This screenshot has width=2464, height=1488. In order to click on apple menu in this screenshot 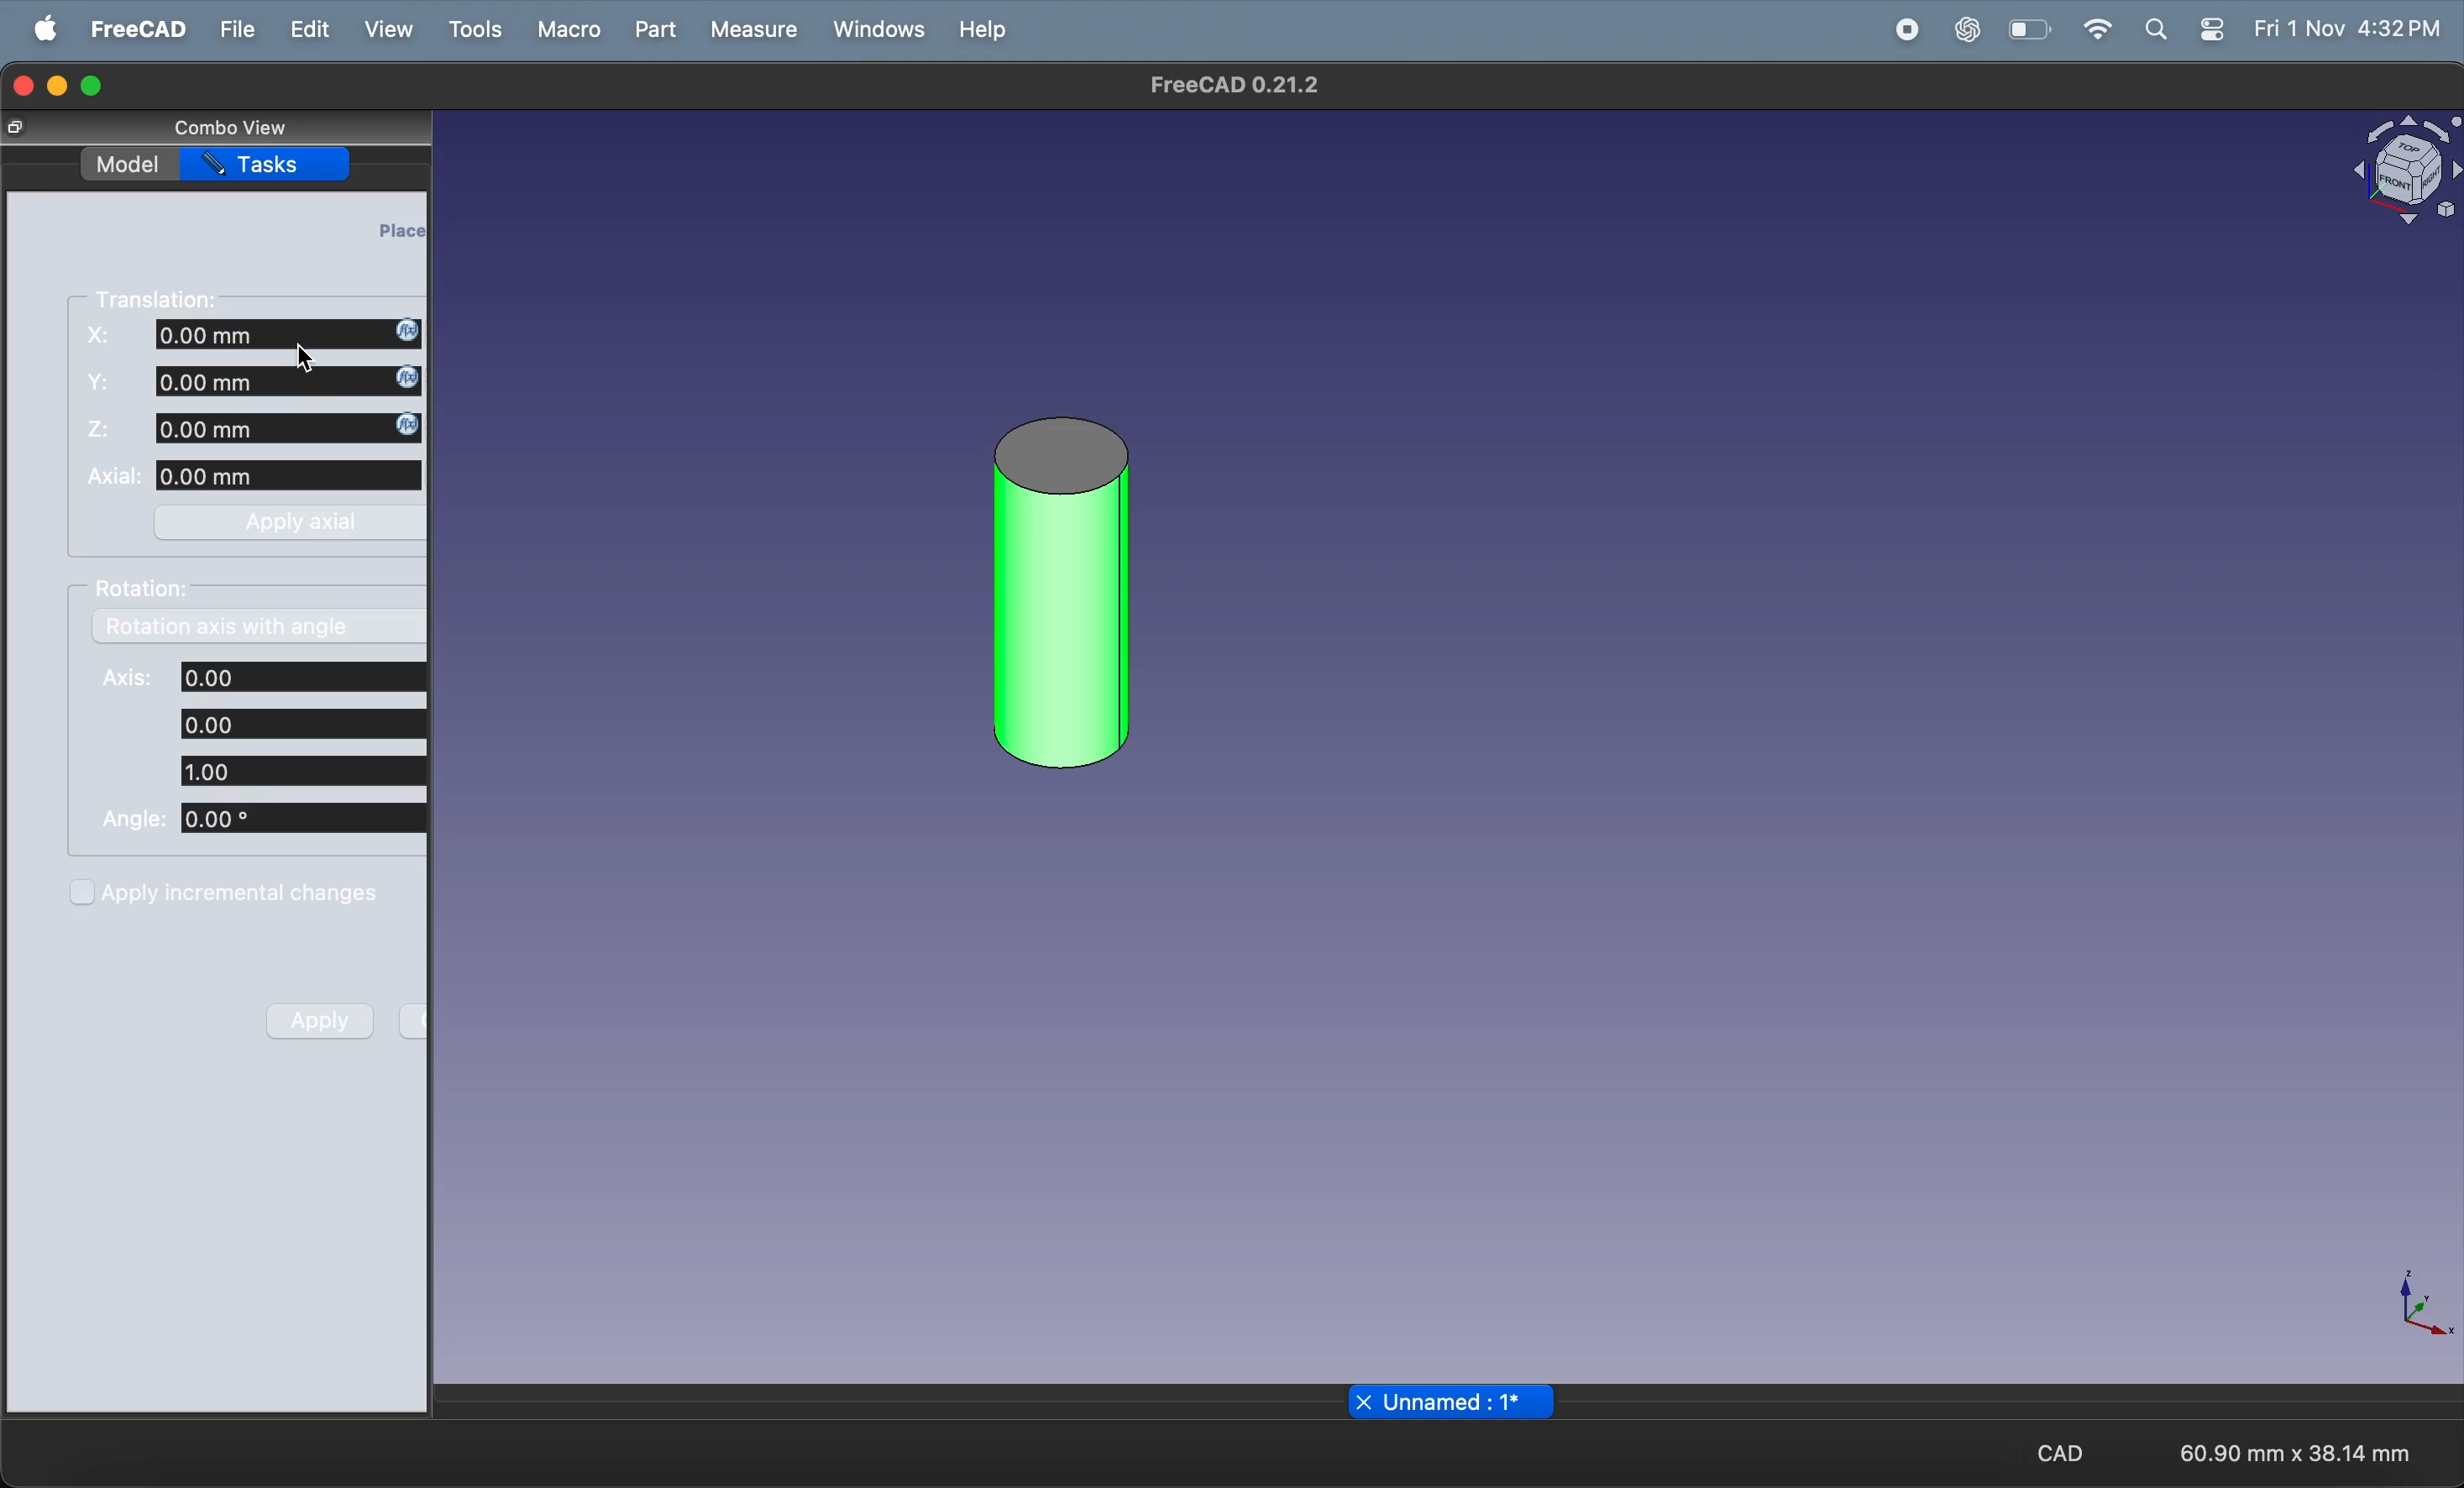, I will do `click(37, 28)`.